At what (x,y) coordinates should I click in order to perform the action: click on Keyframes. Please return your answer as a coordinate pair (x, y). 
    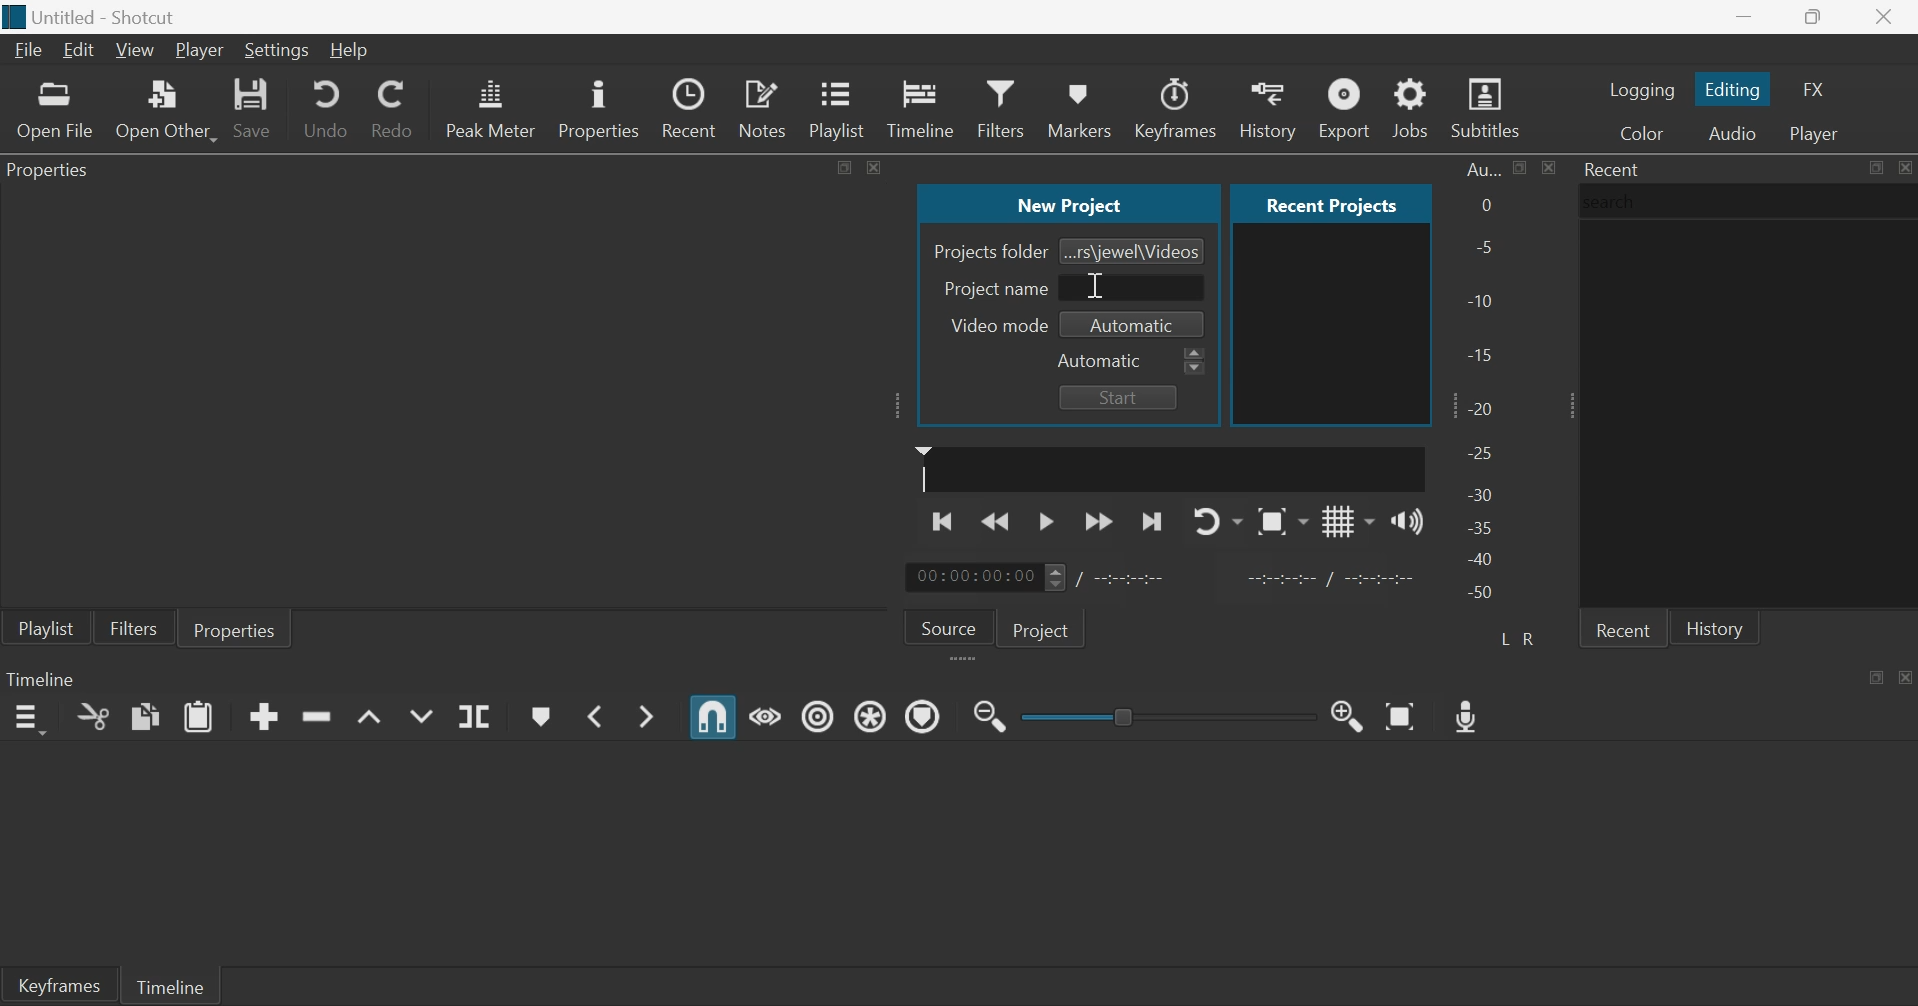
    Looking at the image, I should click on (58, 985).